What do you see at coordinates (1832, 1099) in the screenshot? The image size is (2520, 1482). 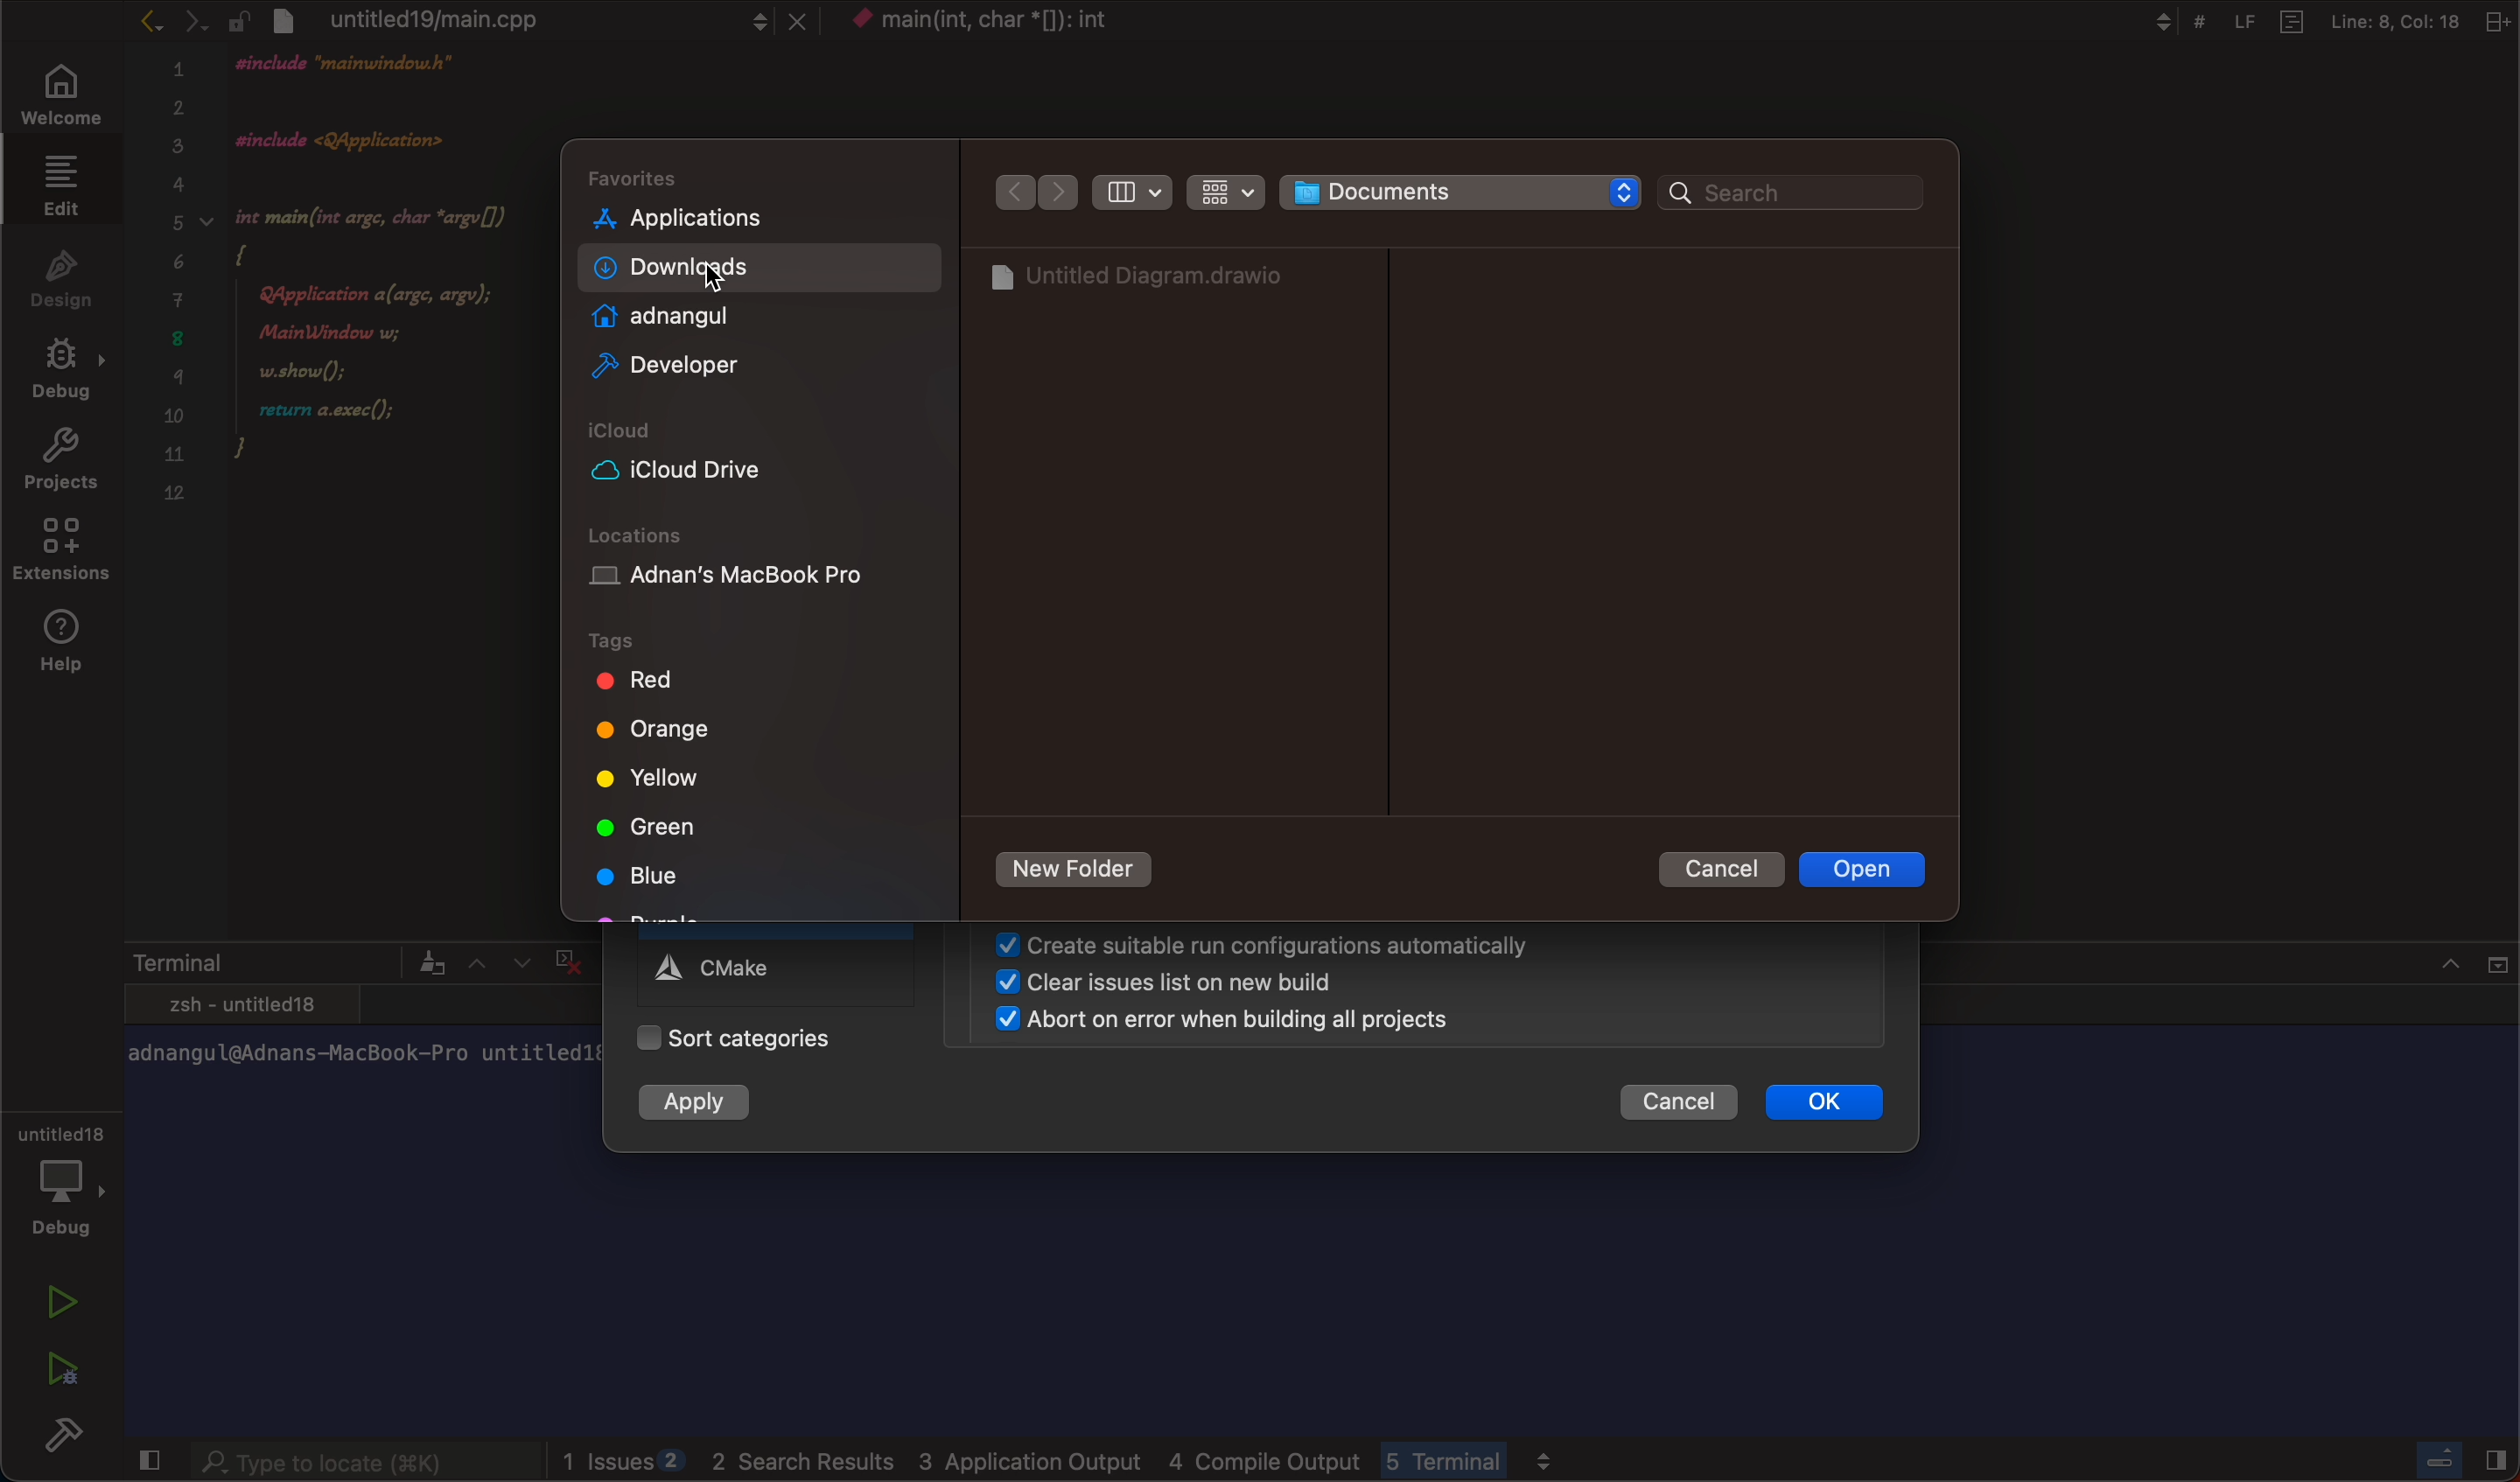 I see `ok` at bounding box center [1832, 1099].